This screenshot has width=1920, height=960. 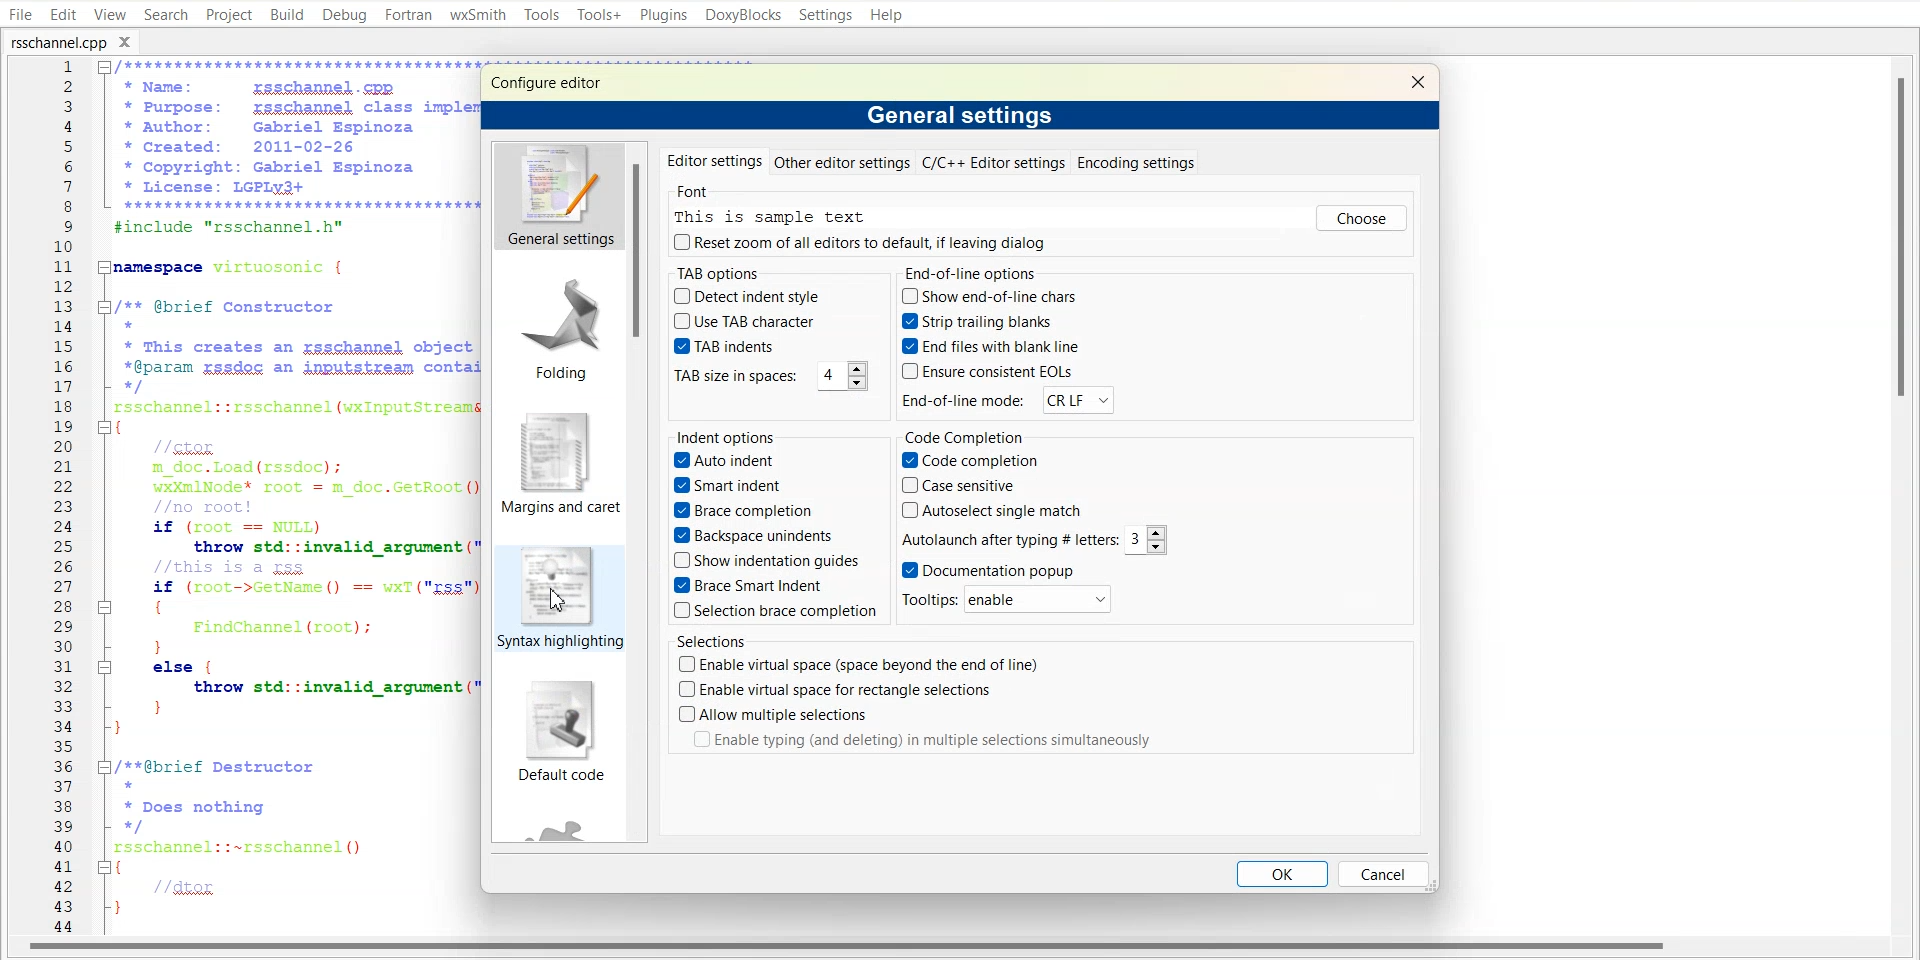 What do you see at coordinates (975, 321) in the screenshot?
I see `String trailing blank` at bounding box center [975, 321].